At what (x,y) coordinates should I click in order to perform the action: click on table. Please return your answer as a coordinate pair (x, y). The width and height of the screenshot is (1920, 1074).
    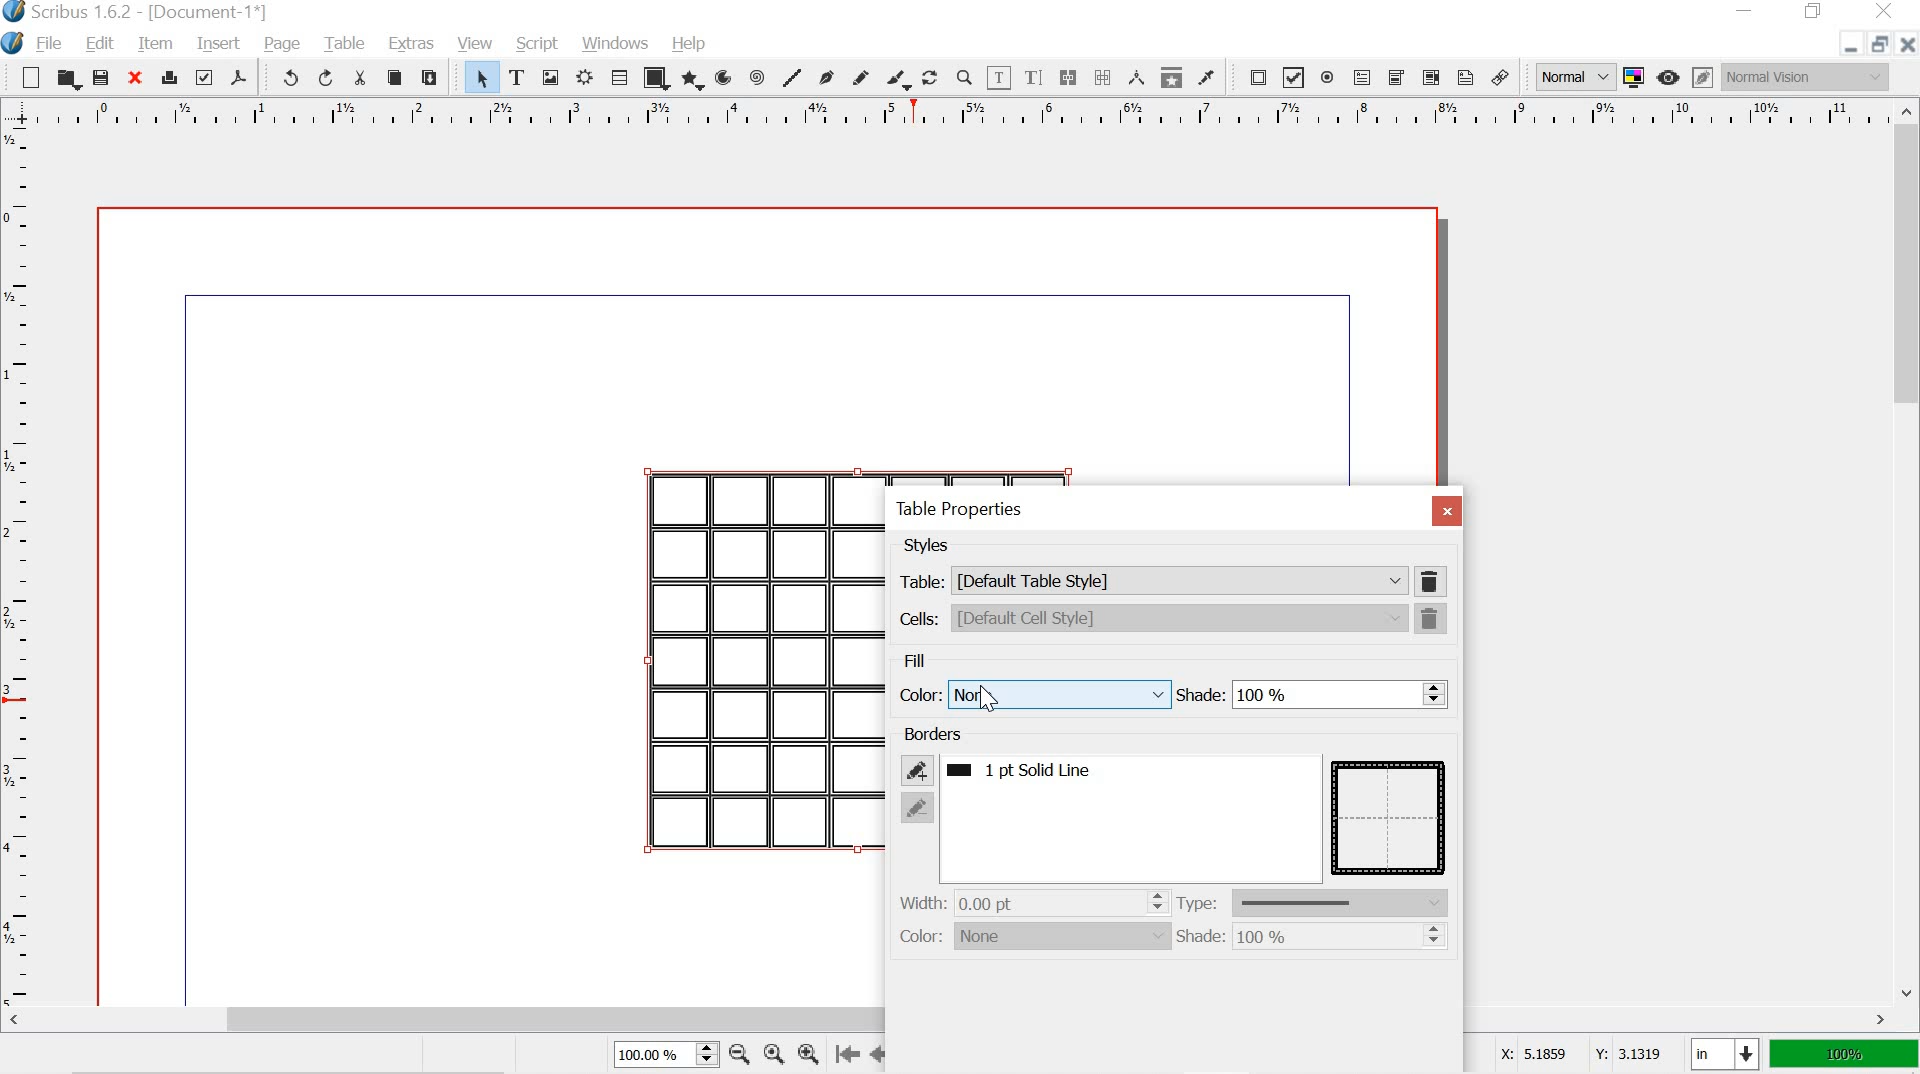
    Looking at the image, I should click on (622, 76).